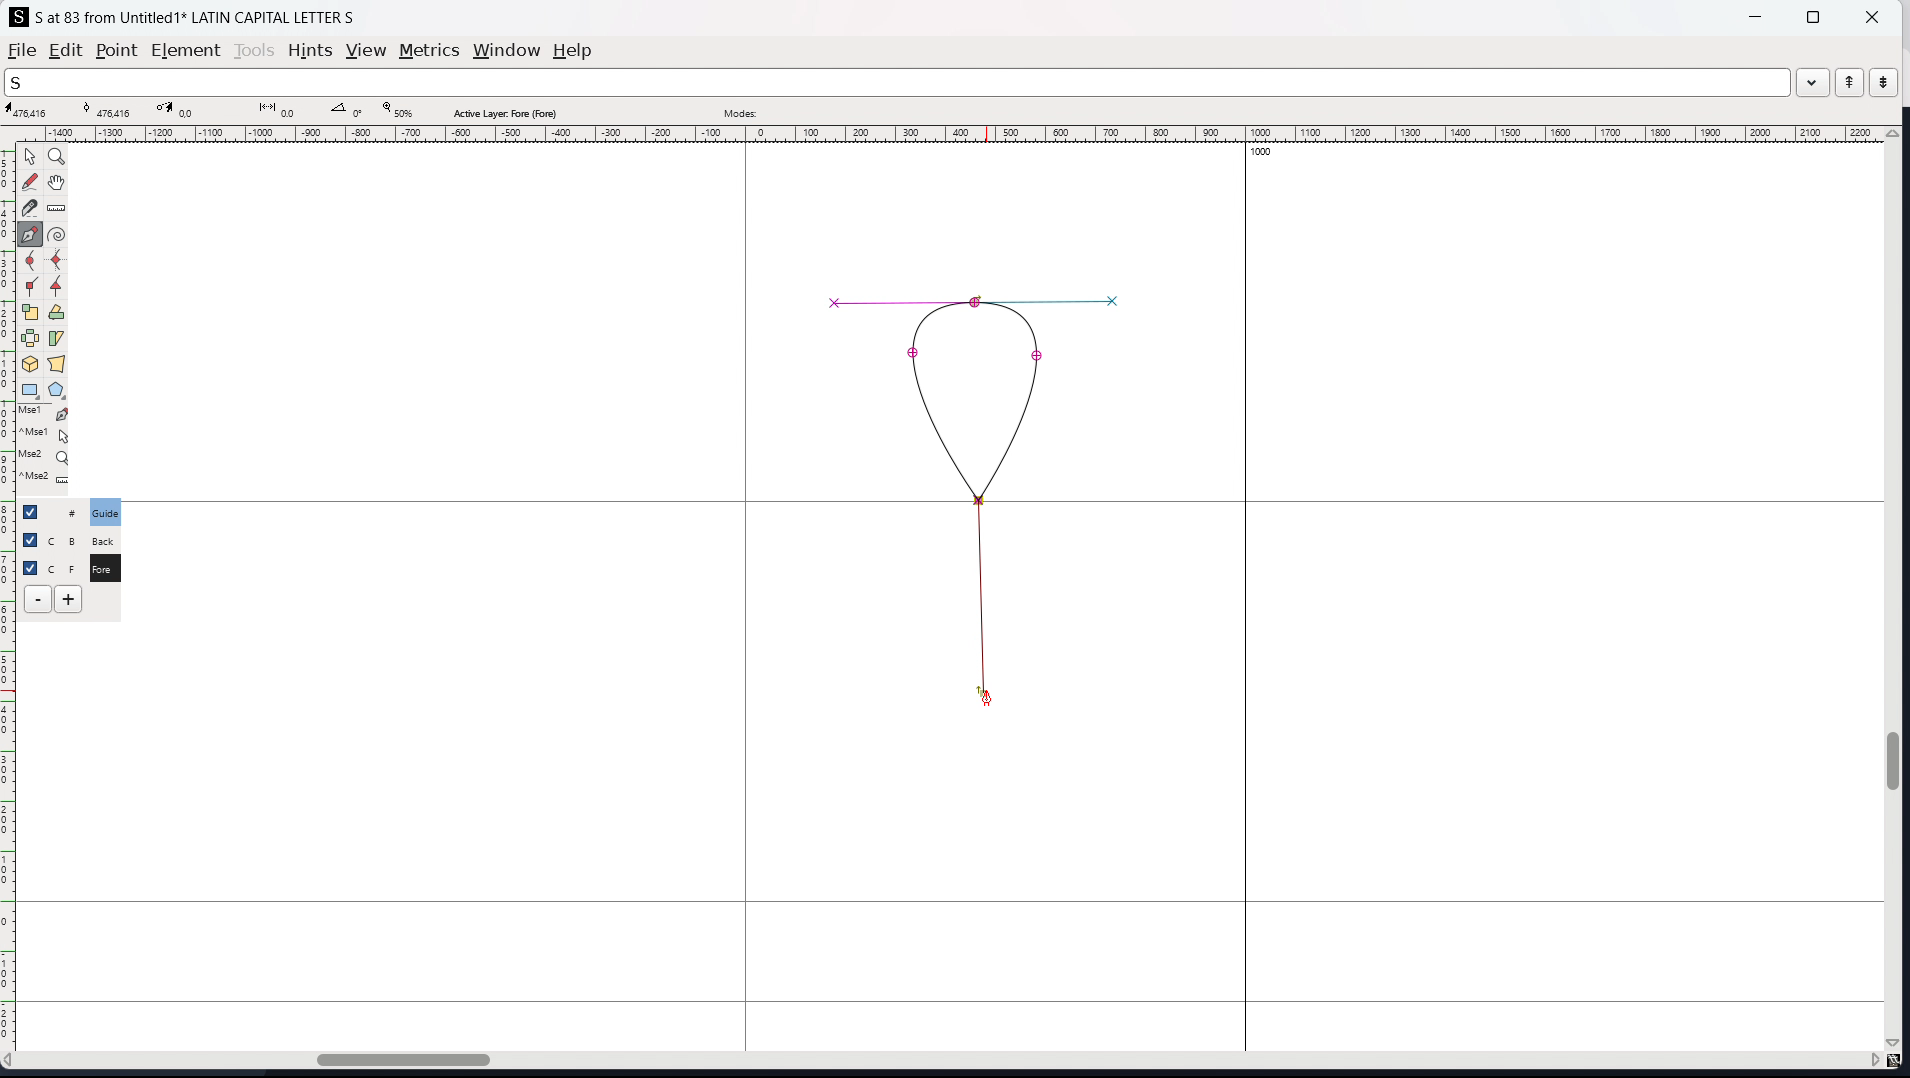 The width and height of the screenshot is (1910, 1078). I want to click on metrics, so click(429, 50).